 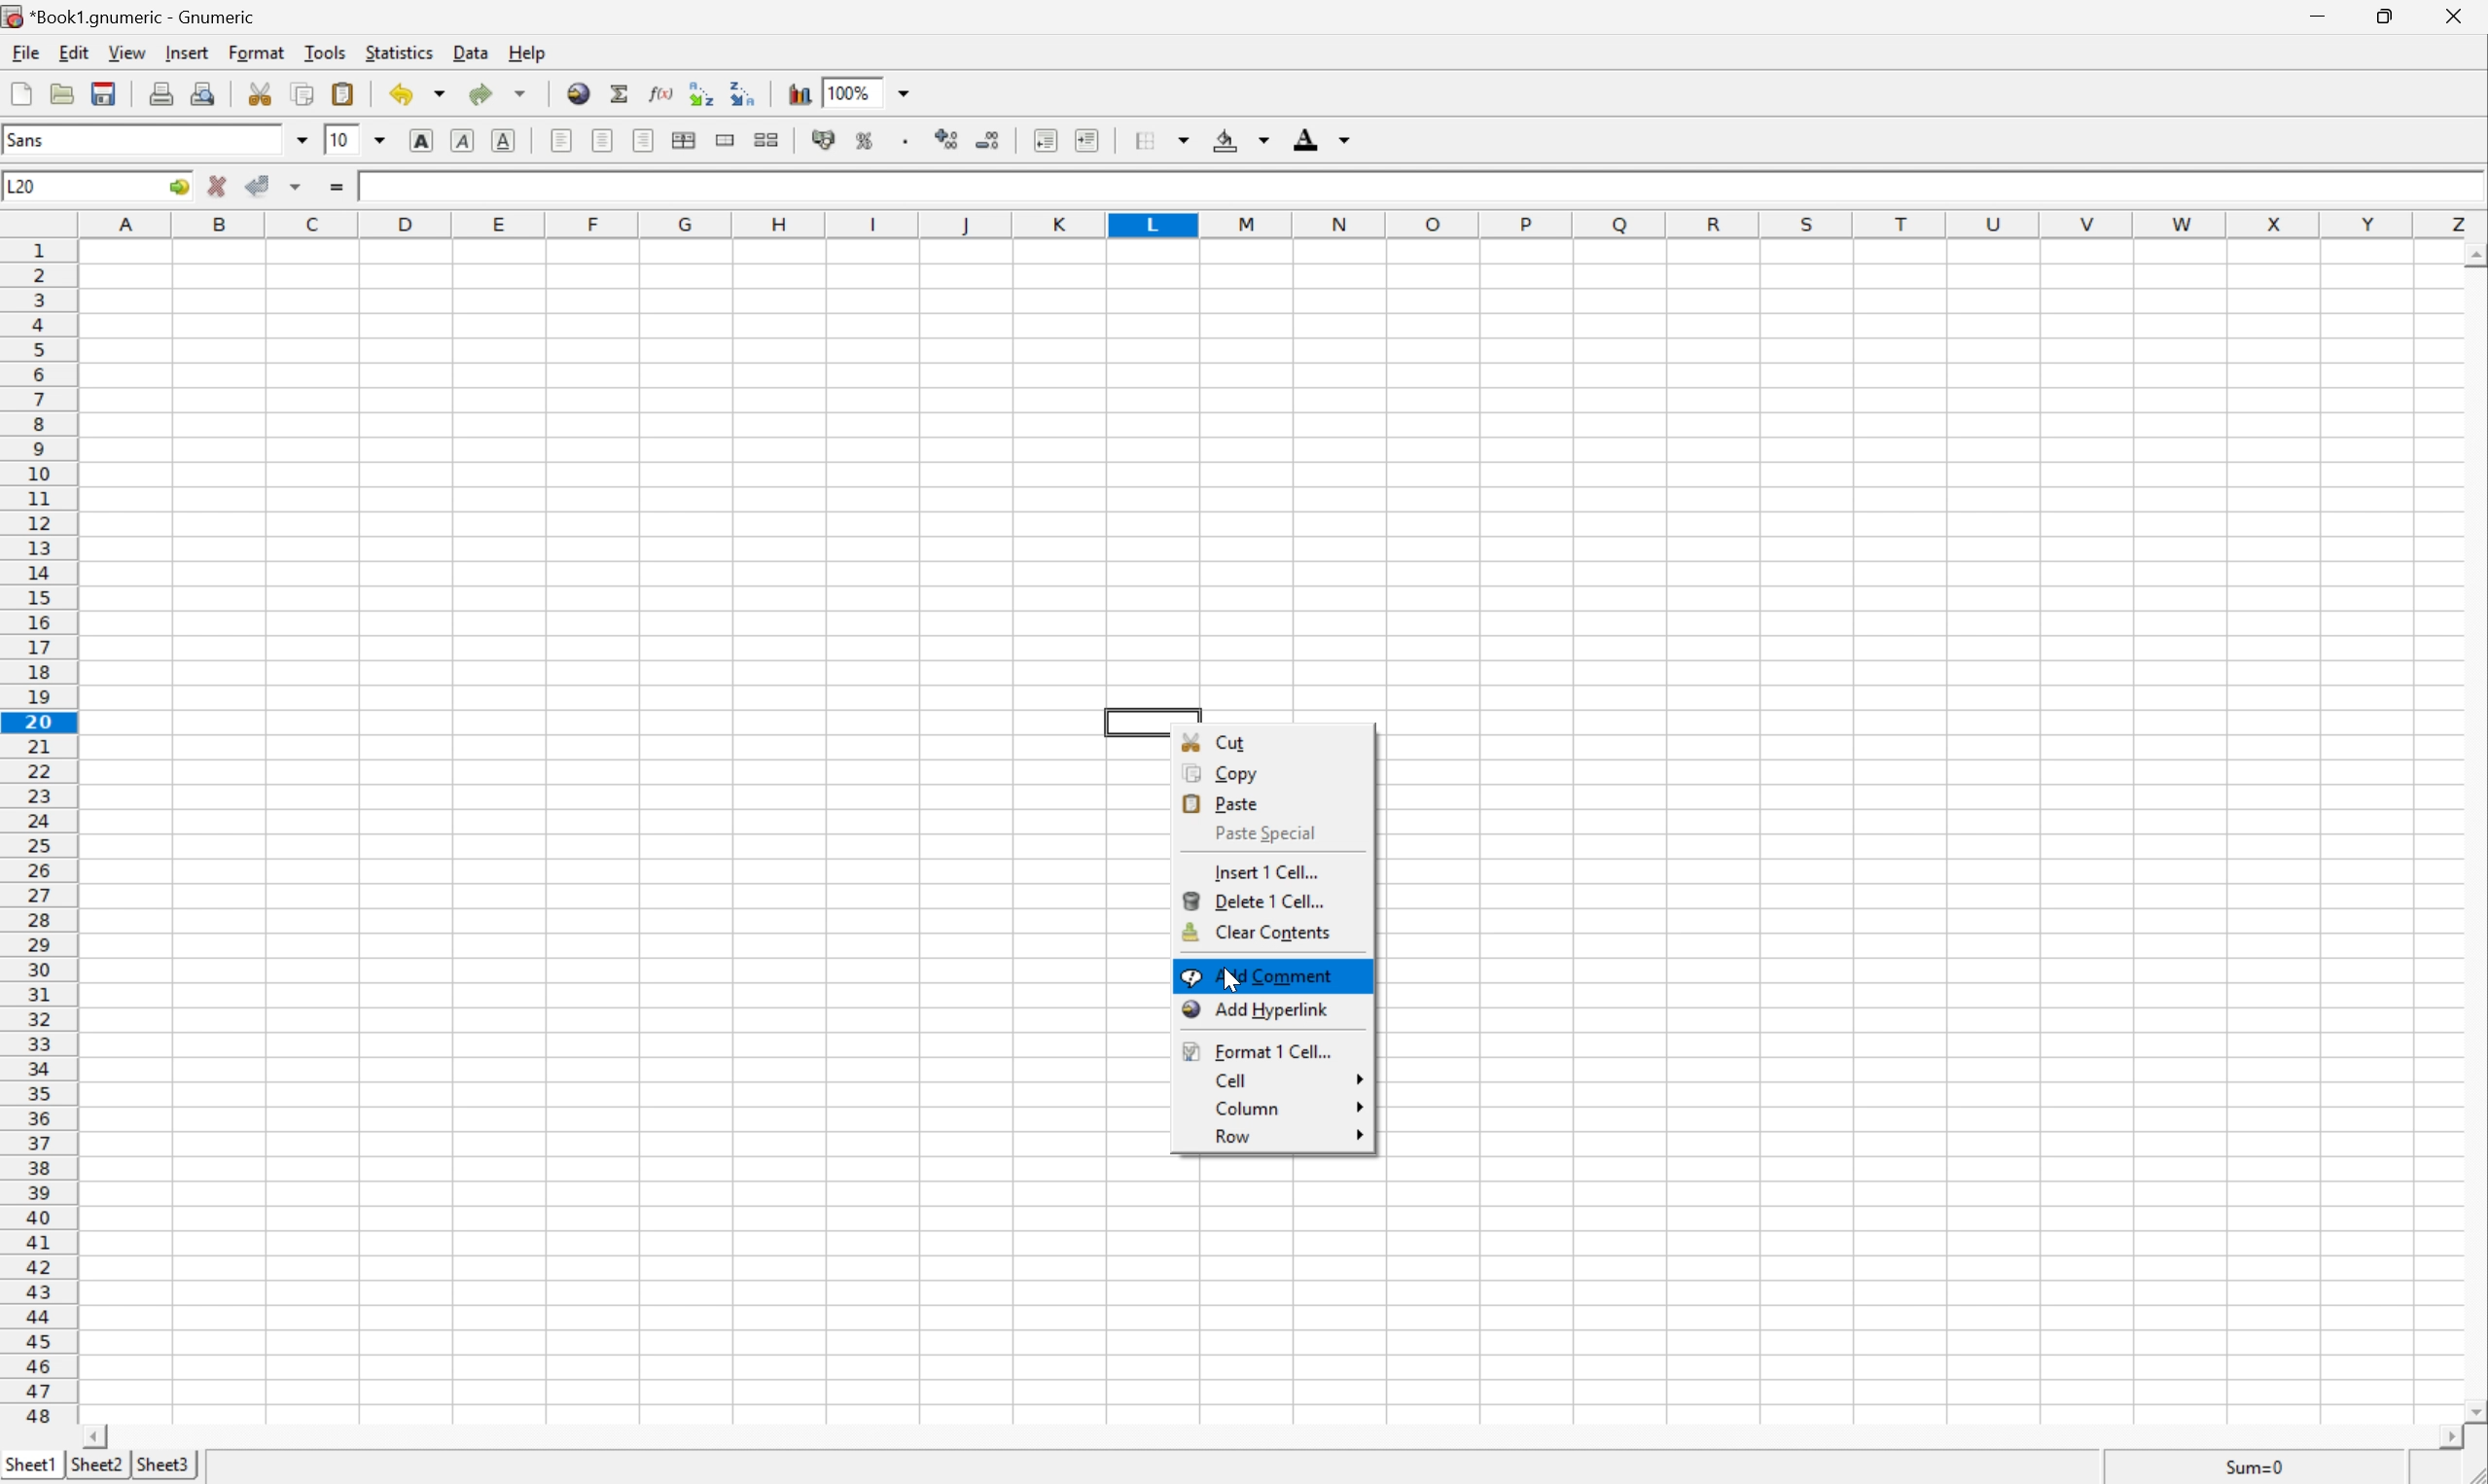 What do you see at coordinates (1044, 140) in the screenshot?
I see `Decrease indent, and align the contents to the left` at bounding box center [1044, 140].